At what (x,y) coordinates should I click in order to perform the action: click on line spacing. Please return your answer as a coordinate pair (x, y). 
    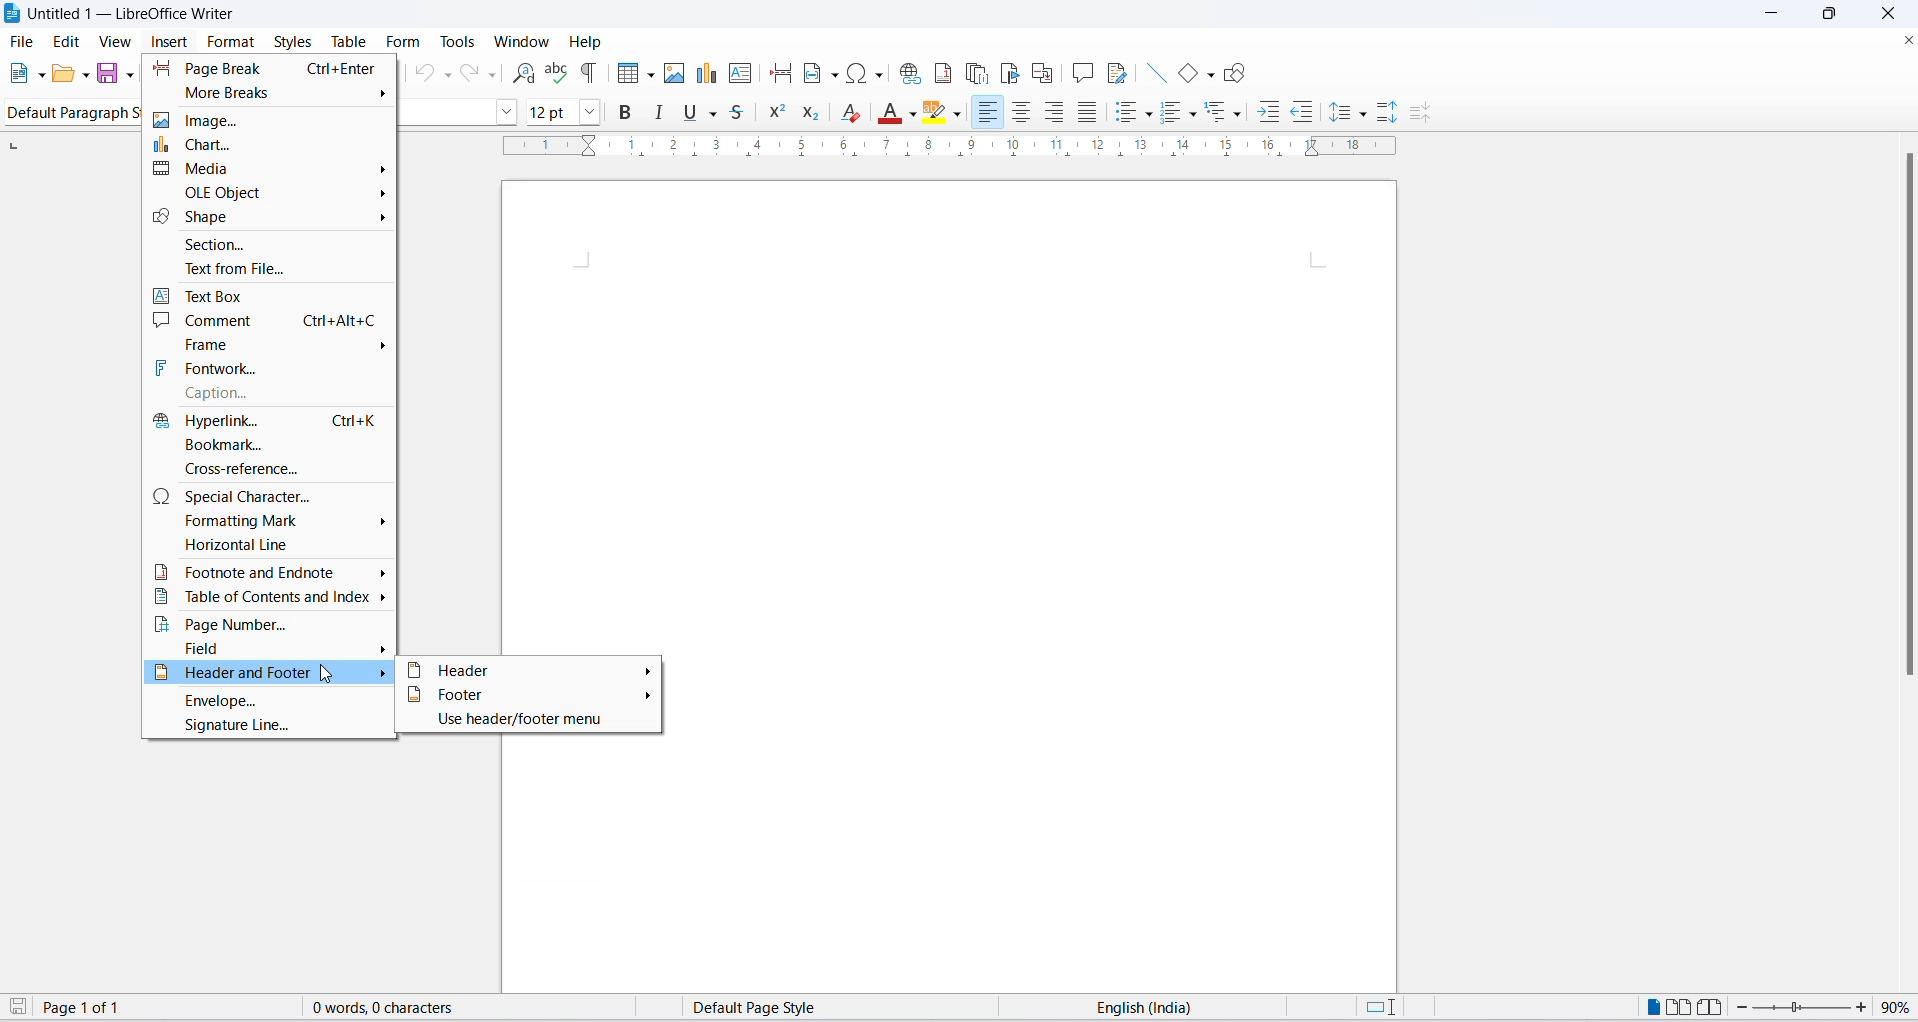
    Looking at the image, I should click on (1343, 114).